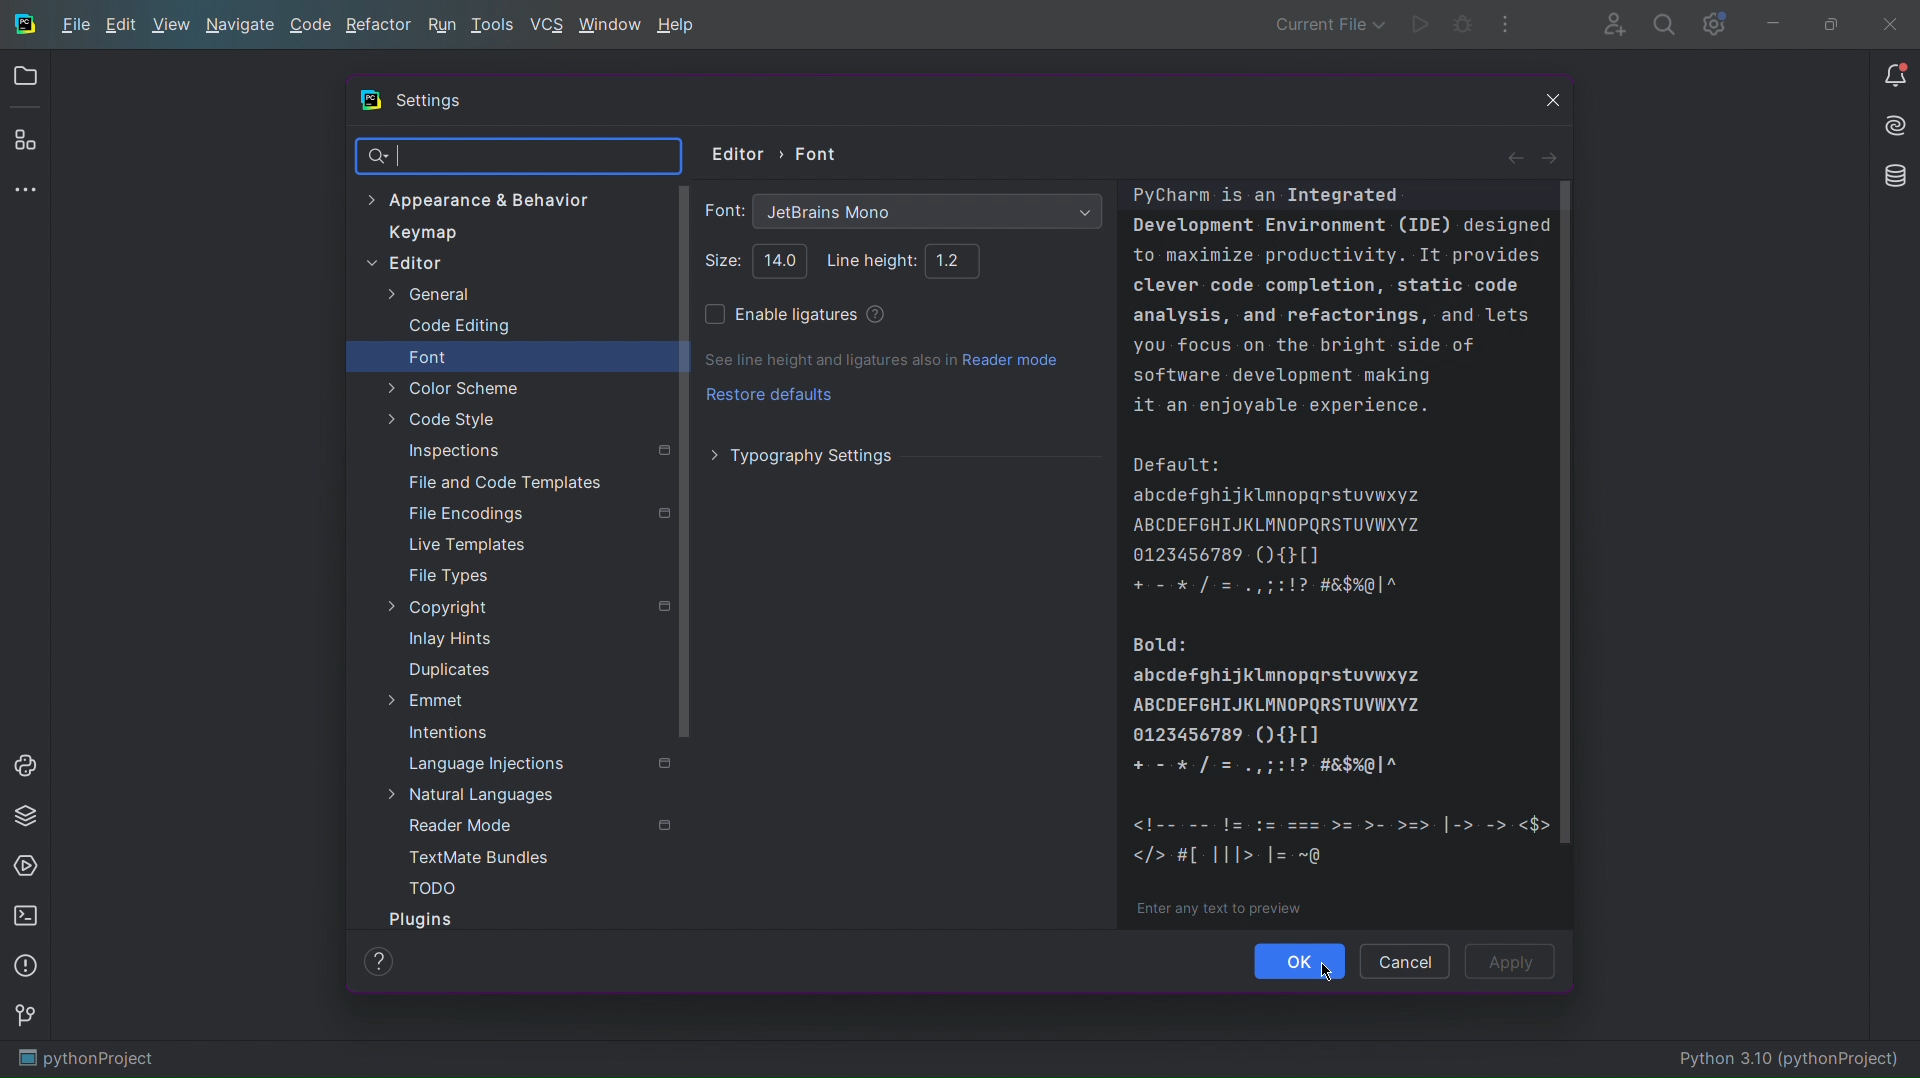 Image resolution: width=1920 pixels, height=1078 pixels. Describe the element at coordinates (424, 919) in the screenshot. I see `Plugins` at that location.